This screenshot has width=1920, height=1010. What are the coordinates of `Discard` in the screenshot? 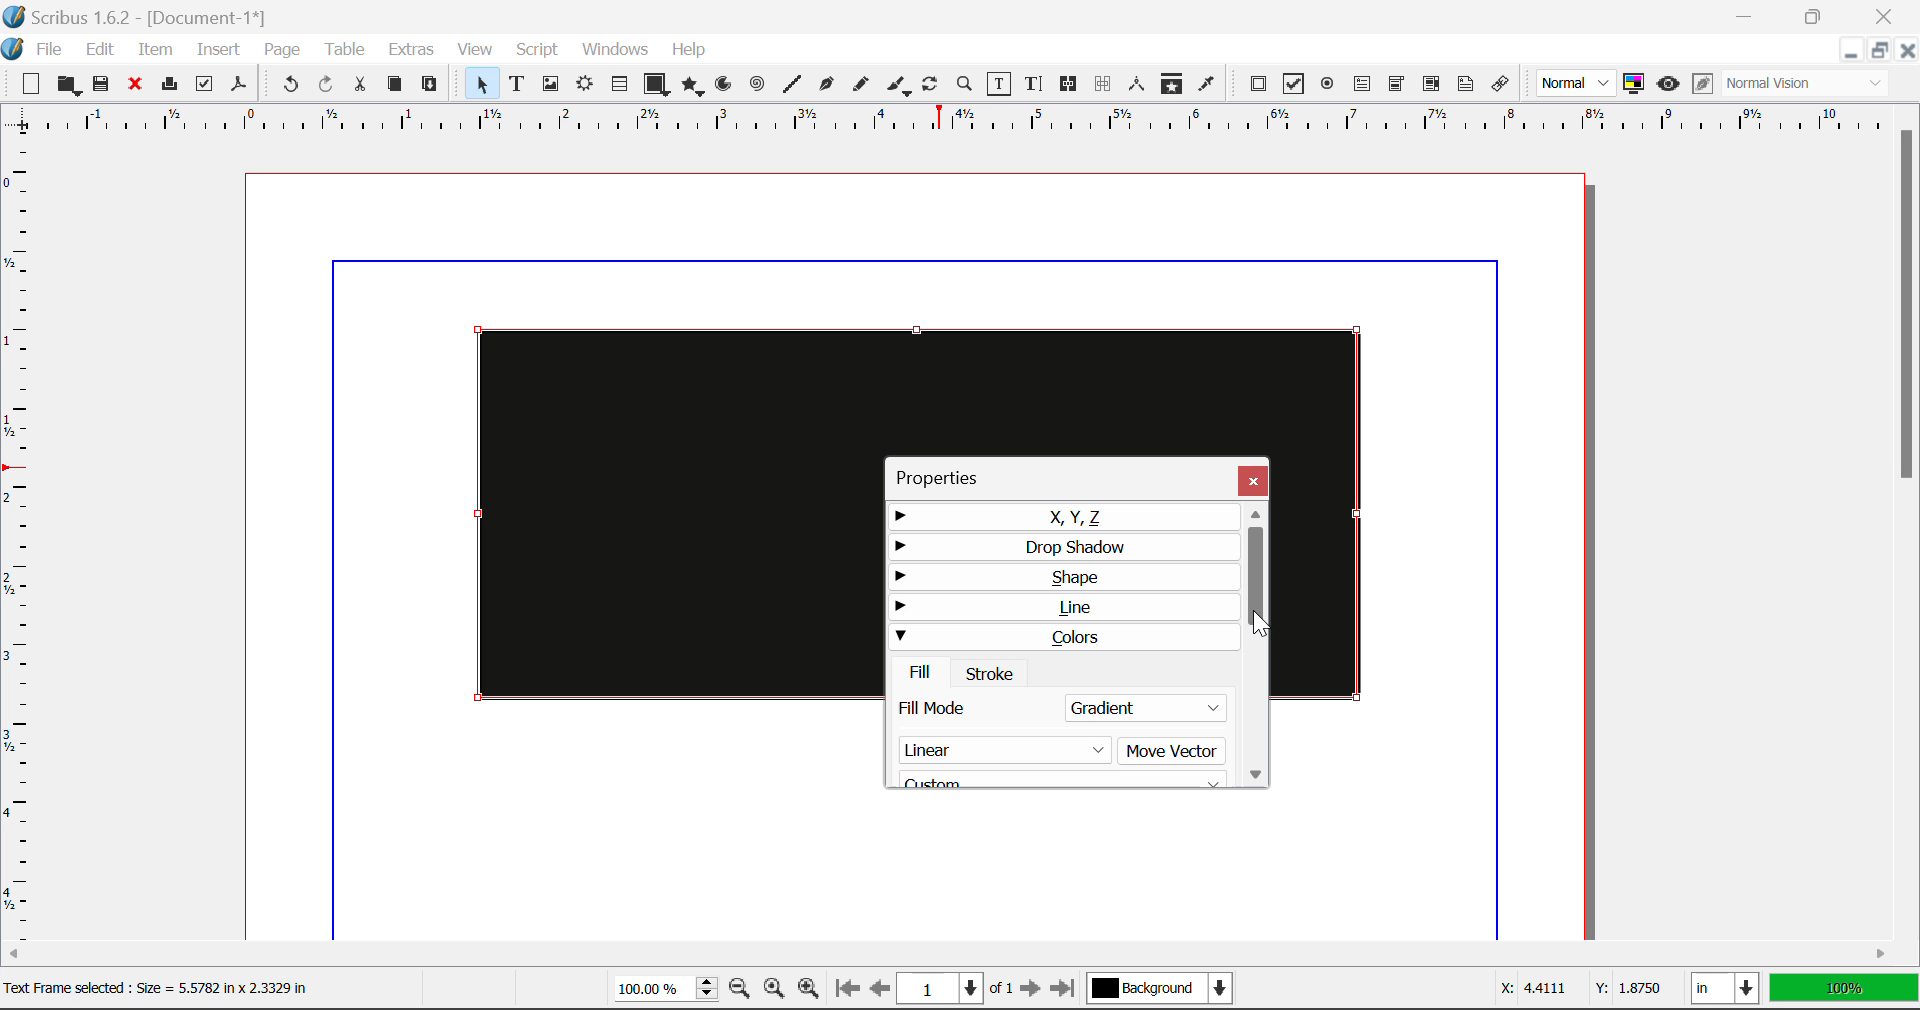 It's located at (134, 86).